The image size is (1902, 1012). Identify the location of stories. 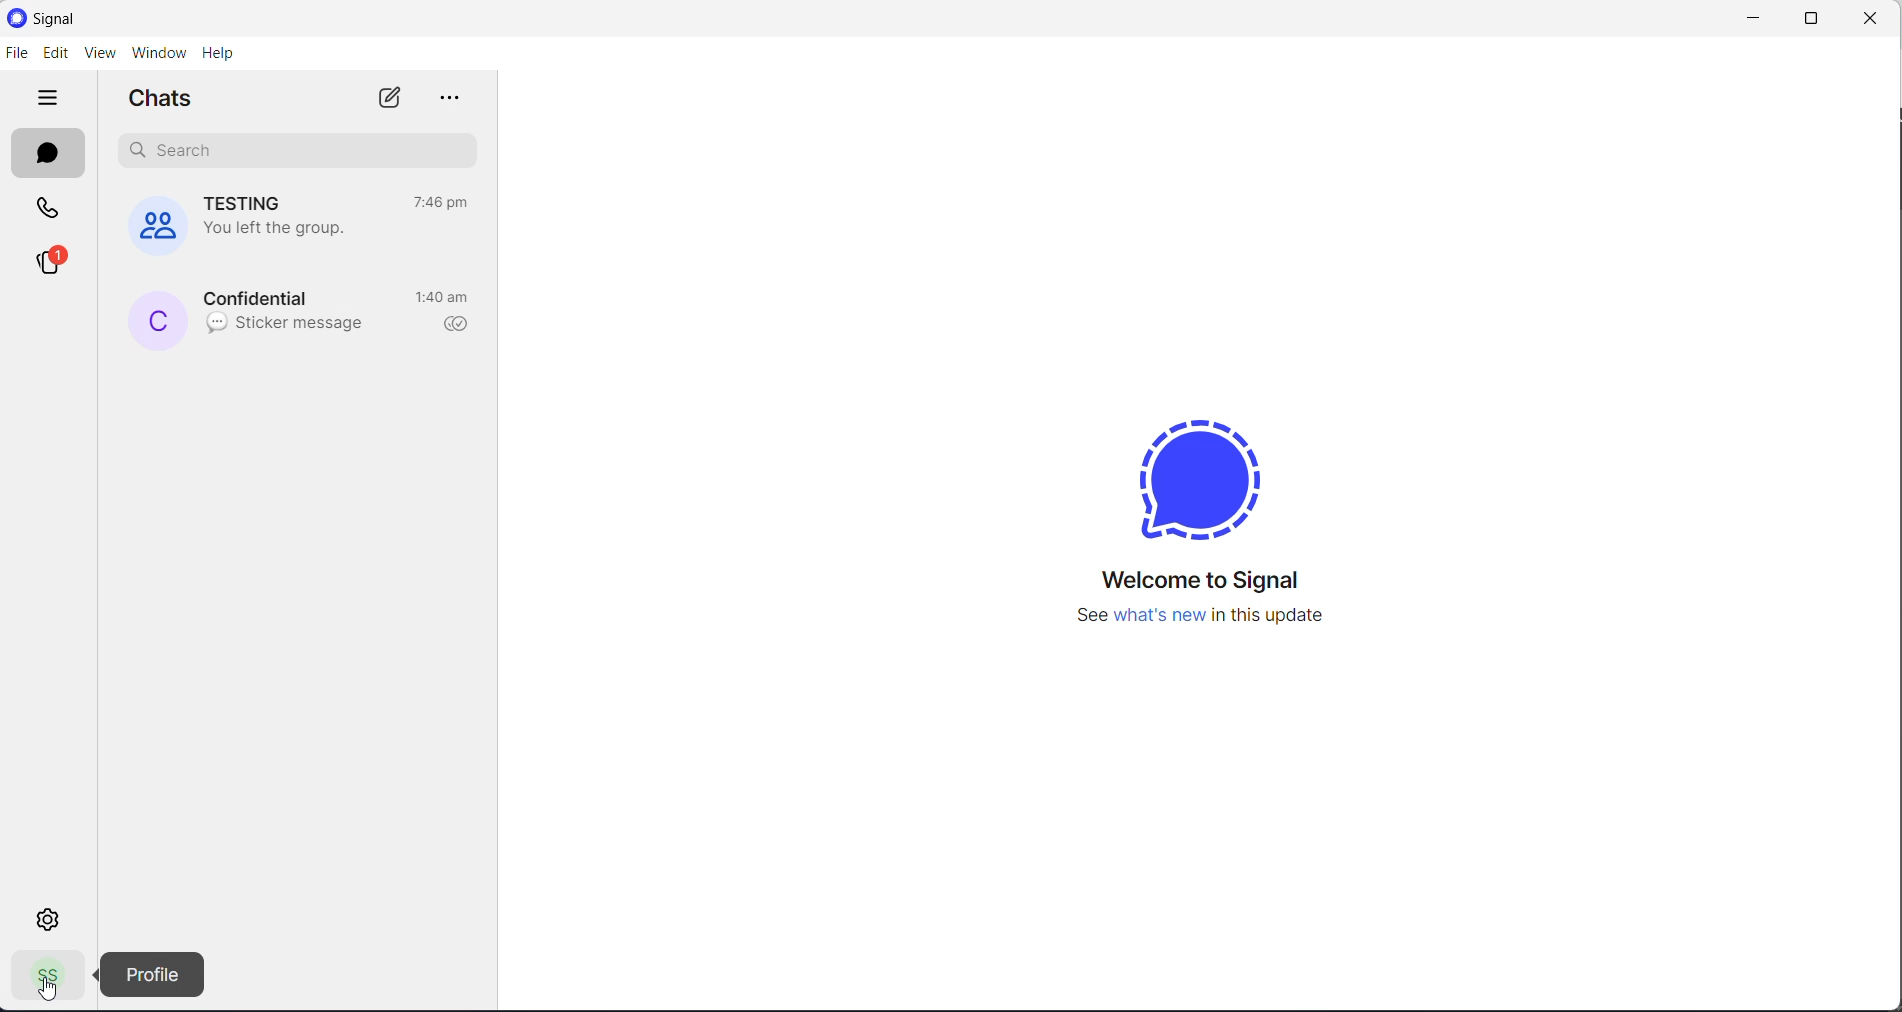
(48, 264).